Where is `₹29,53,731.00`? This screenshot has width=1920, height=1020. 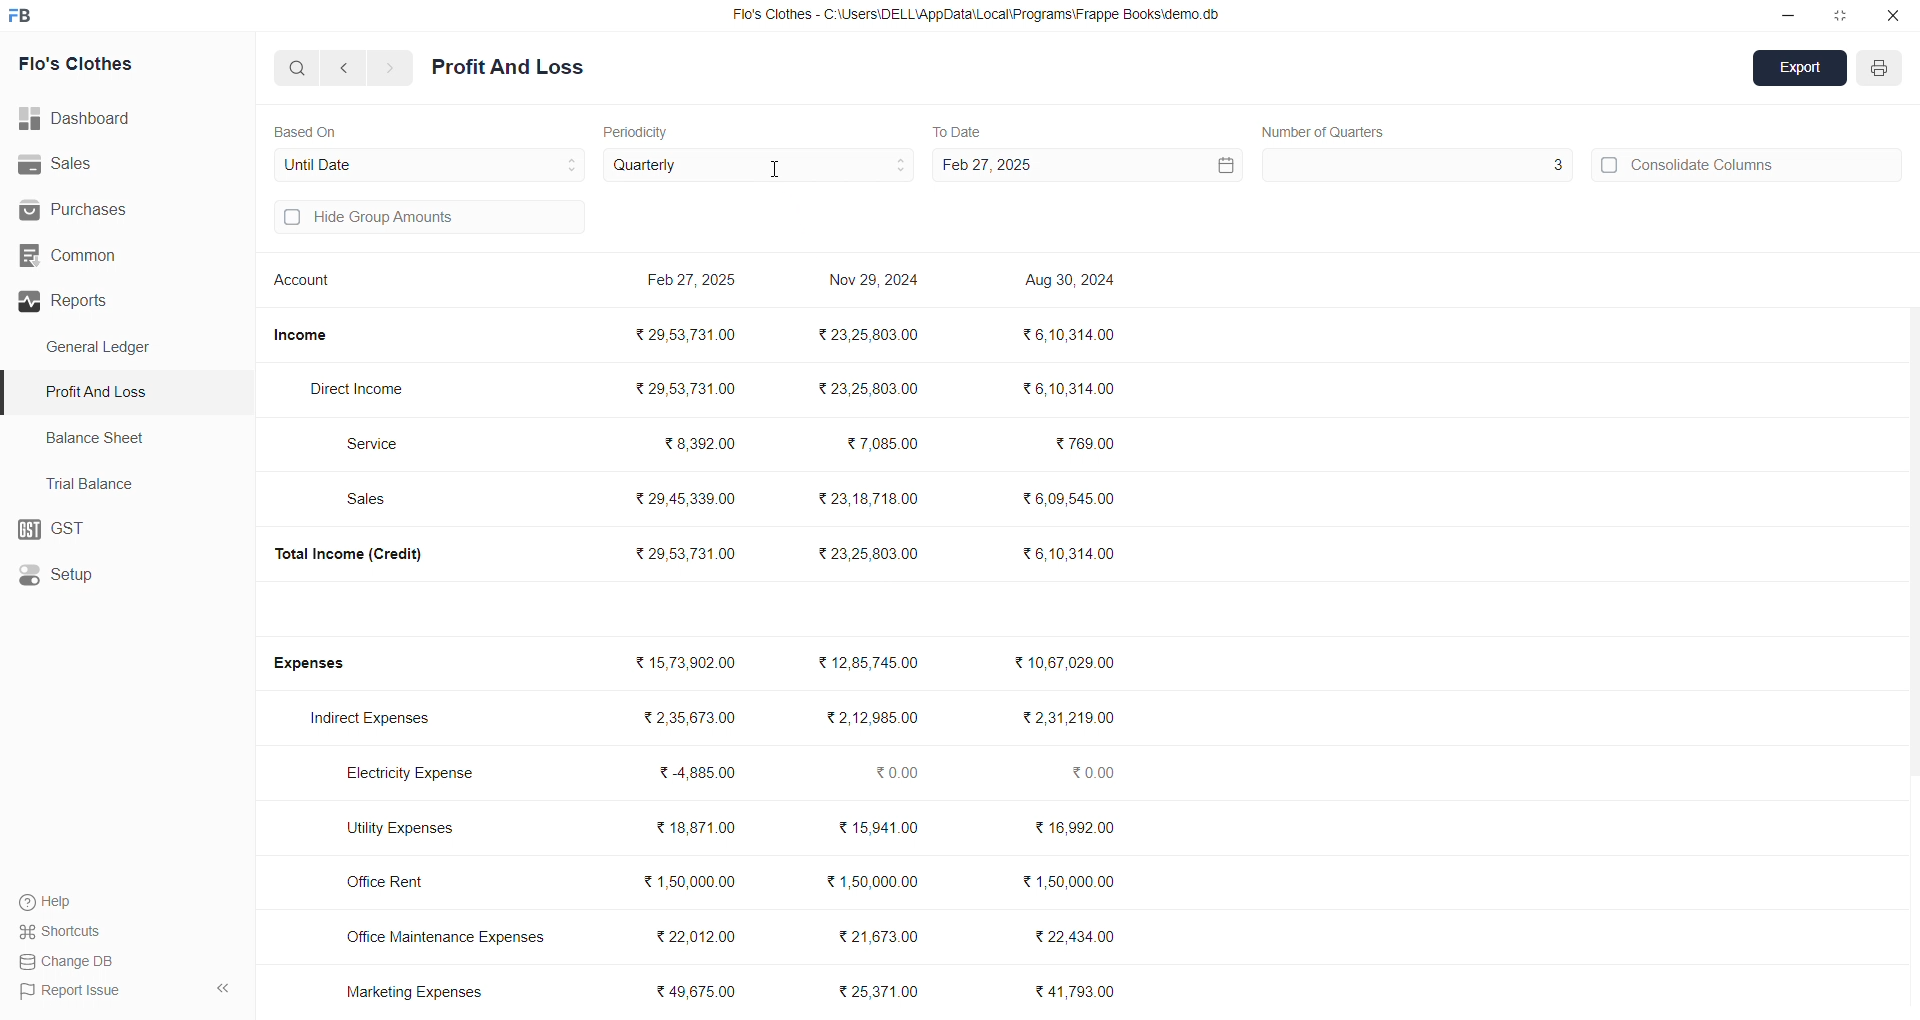
₹29,53,731.00 is located at coordinates (690, 334).